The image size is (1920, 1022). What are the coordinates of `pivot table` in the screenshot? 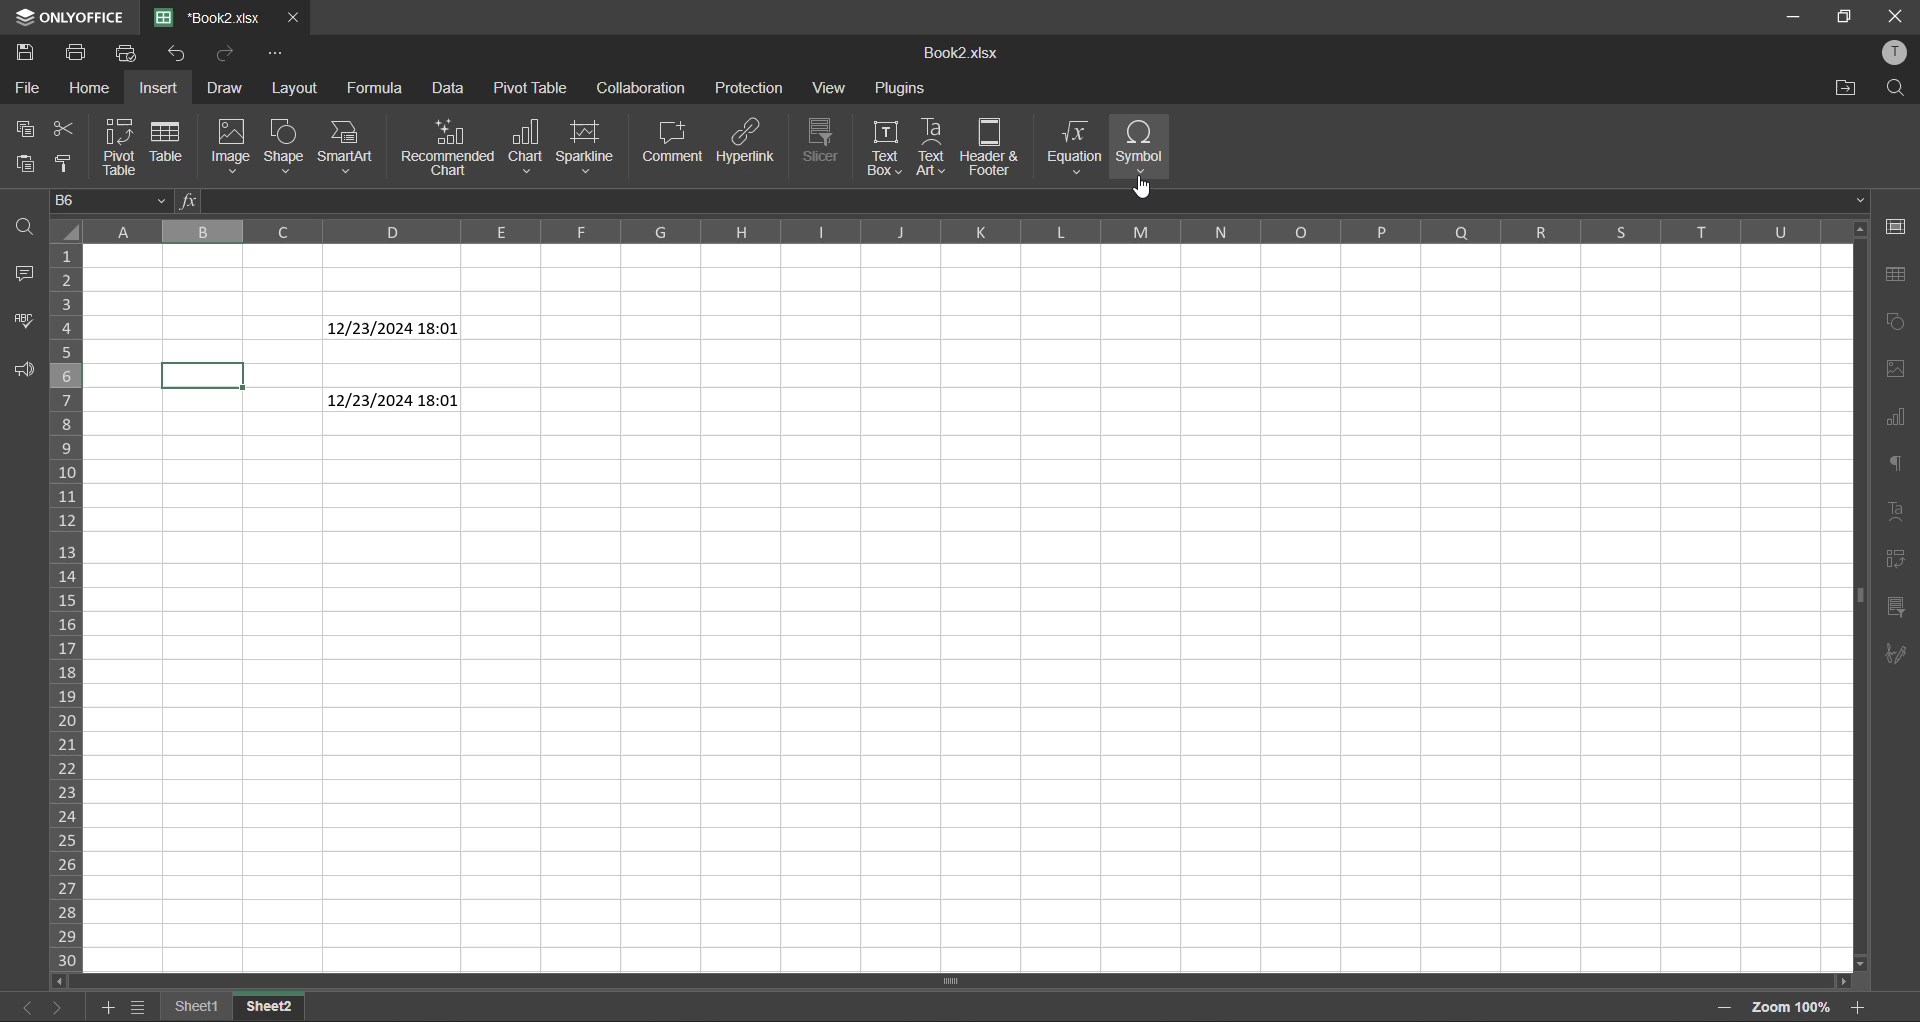 It's located at (120, 147).